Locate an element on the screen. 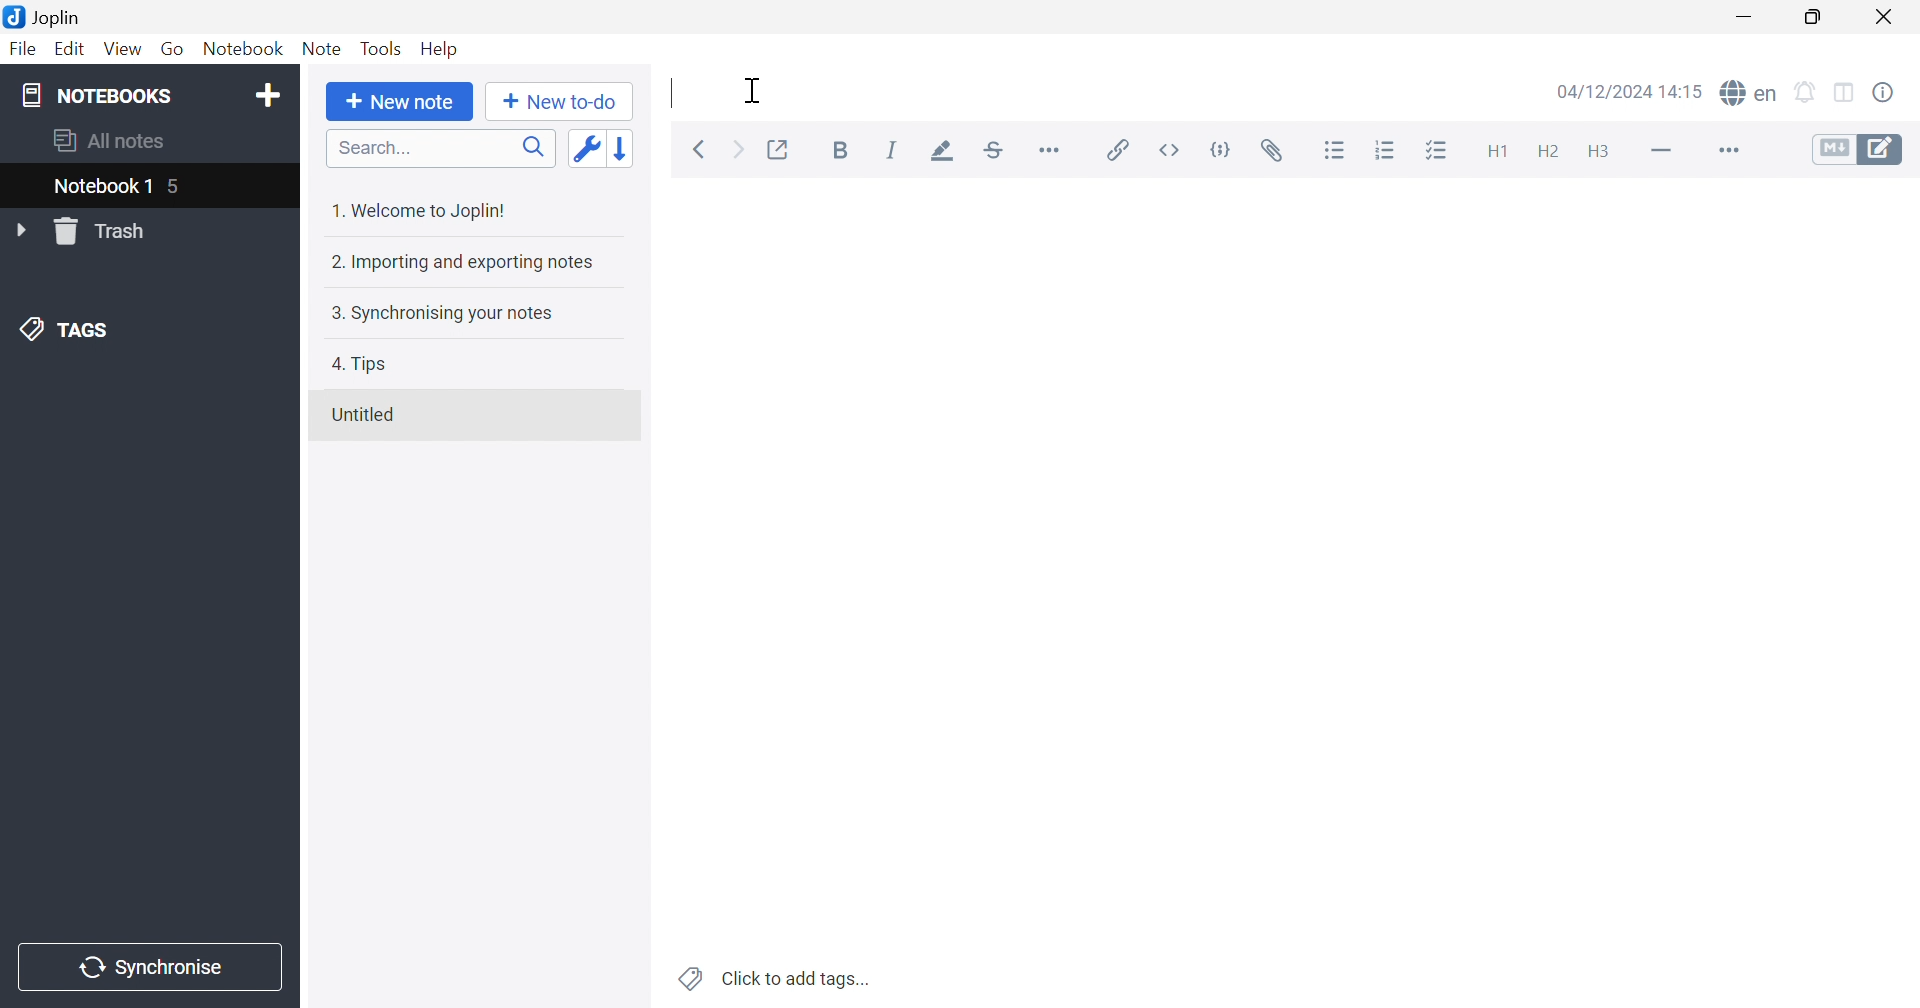 The width and height of the screenshot is (1920, 1008). Cursor is located at coordinates (753, 89).